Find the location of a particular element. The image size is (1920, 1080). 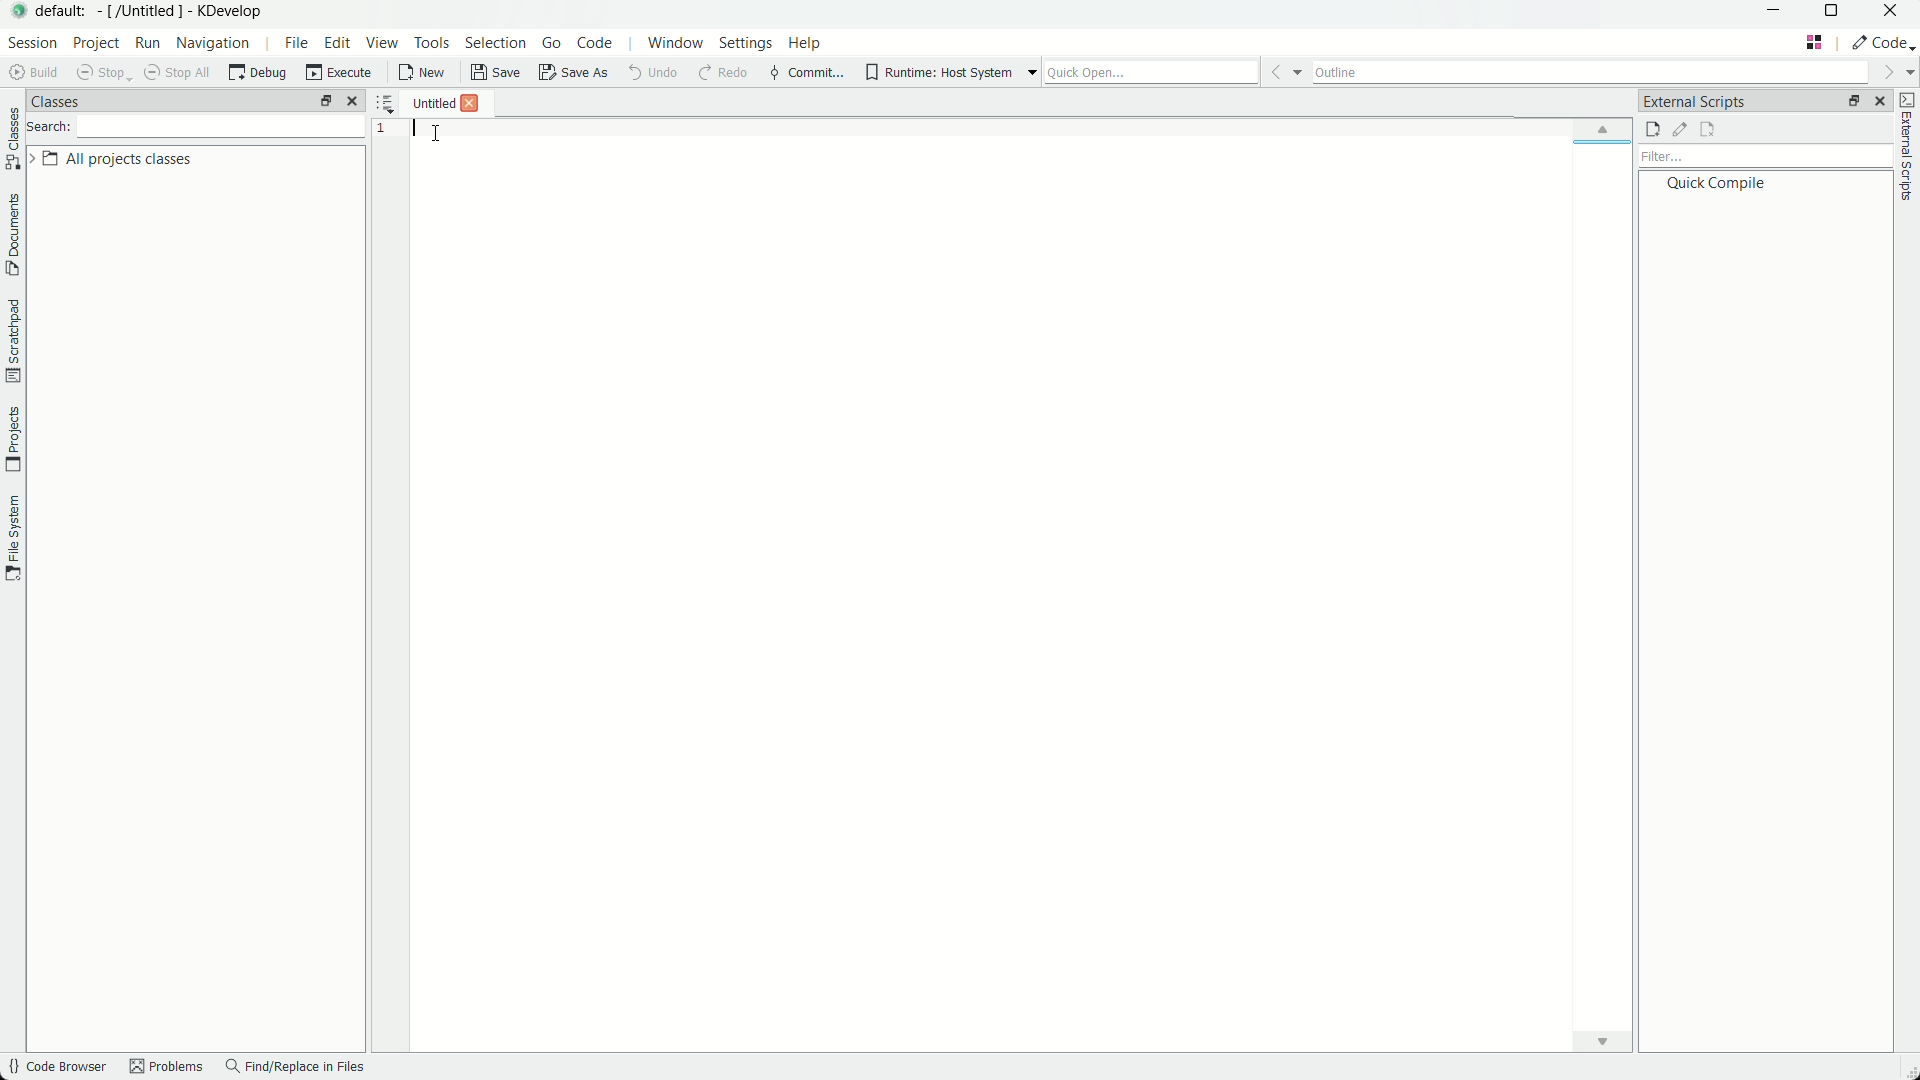

documents is located at coordinates (12, 234).